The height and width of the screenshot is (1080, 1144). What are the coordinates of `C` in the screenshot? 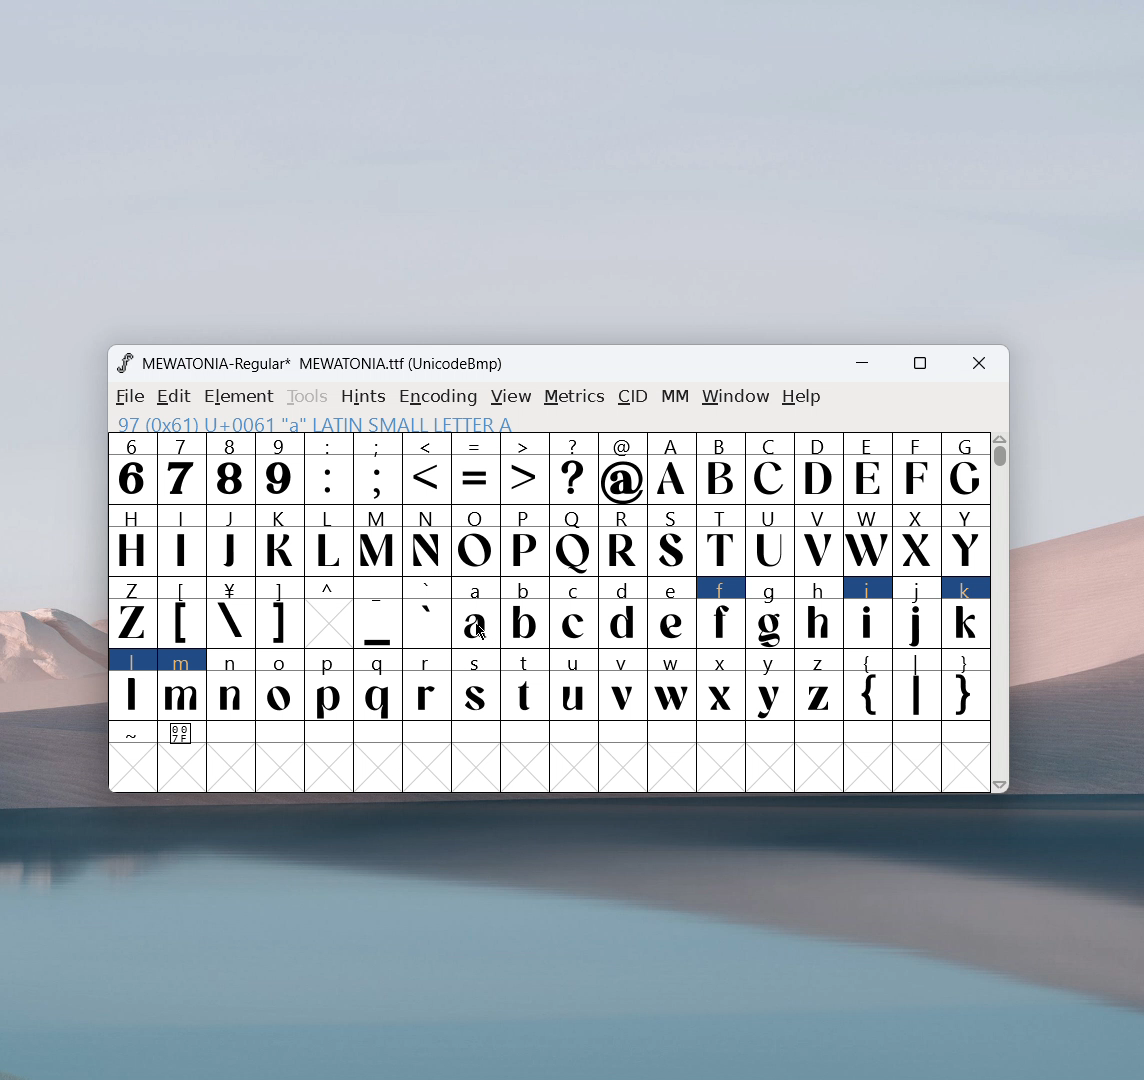 It's located at (768, 468).